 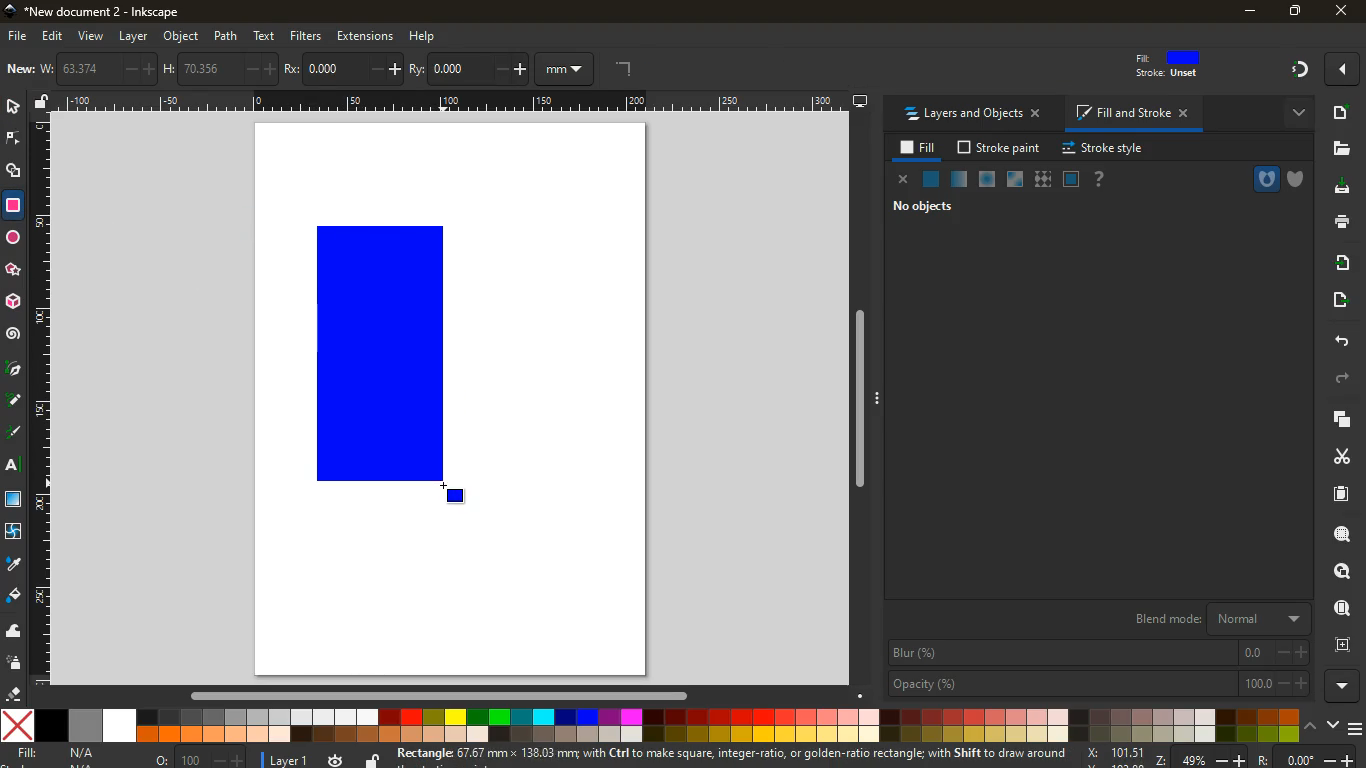 What do you see at coordinates (1343, 12) in the screenshot?
I see `close` at bounding box center [1343, 12].